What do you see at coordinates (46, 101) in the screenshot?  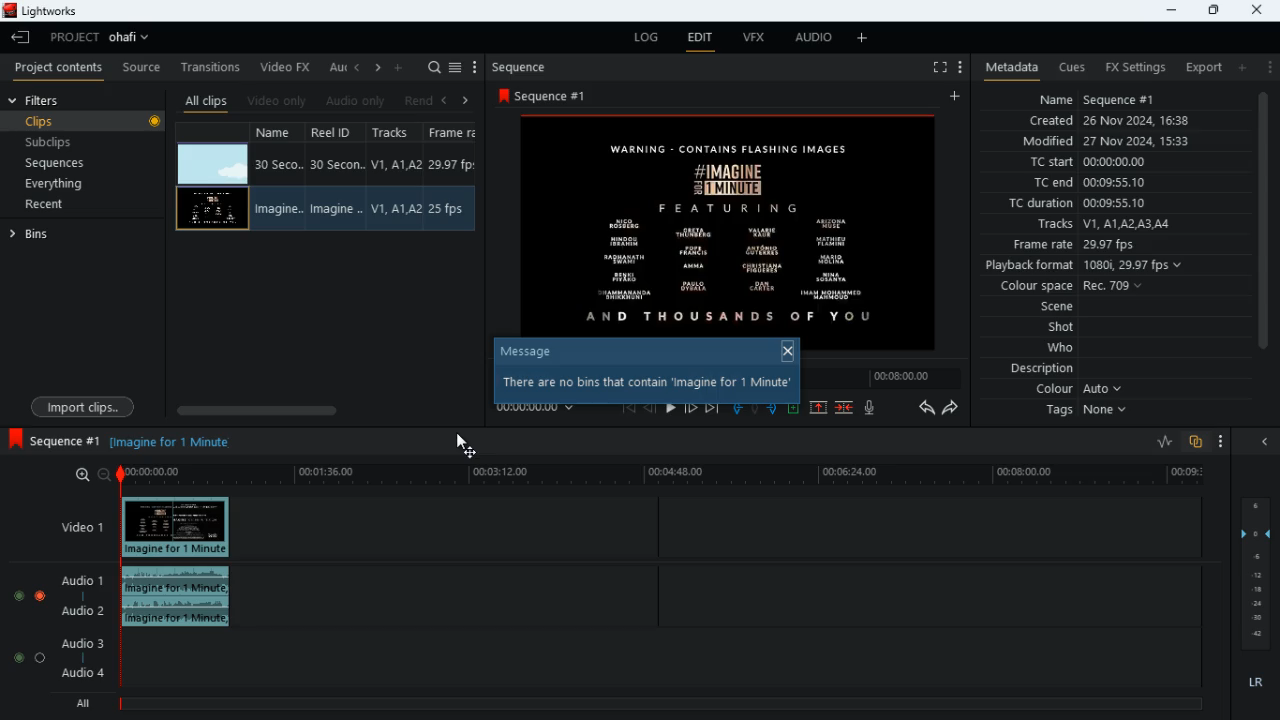 I see `filters` at bounding box center [46, 101].